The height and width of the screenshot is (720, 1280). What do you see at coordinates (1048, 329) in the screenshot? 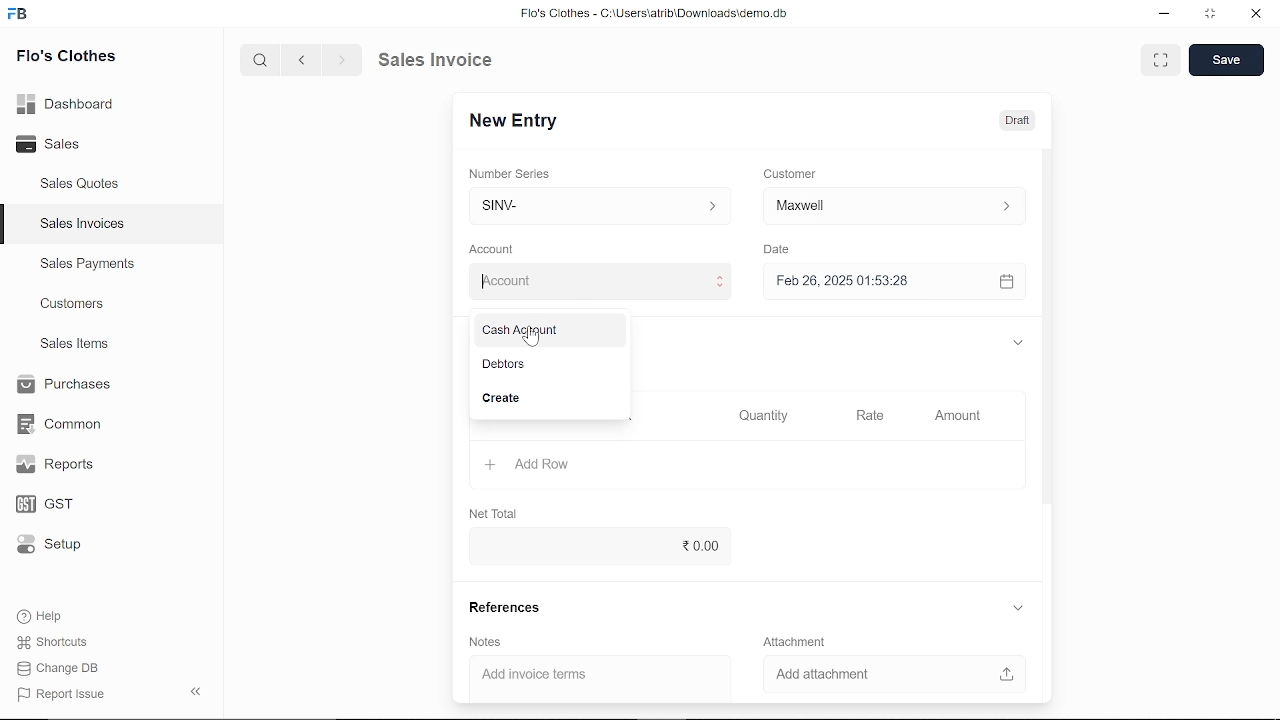
I see `vertical scrollbar` at bounding box center [1048, 329].